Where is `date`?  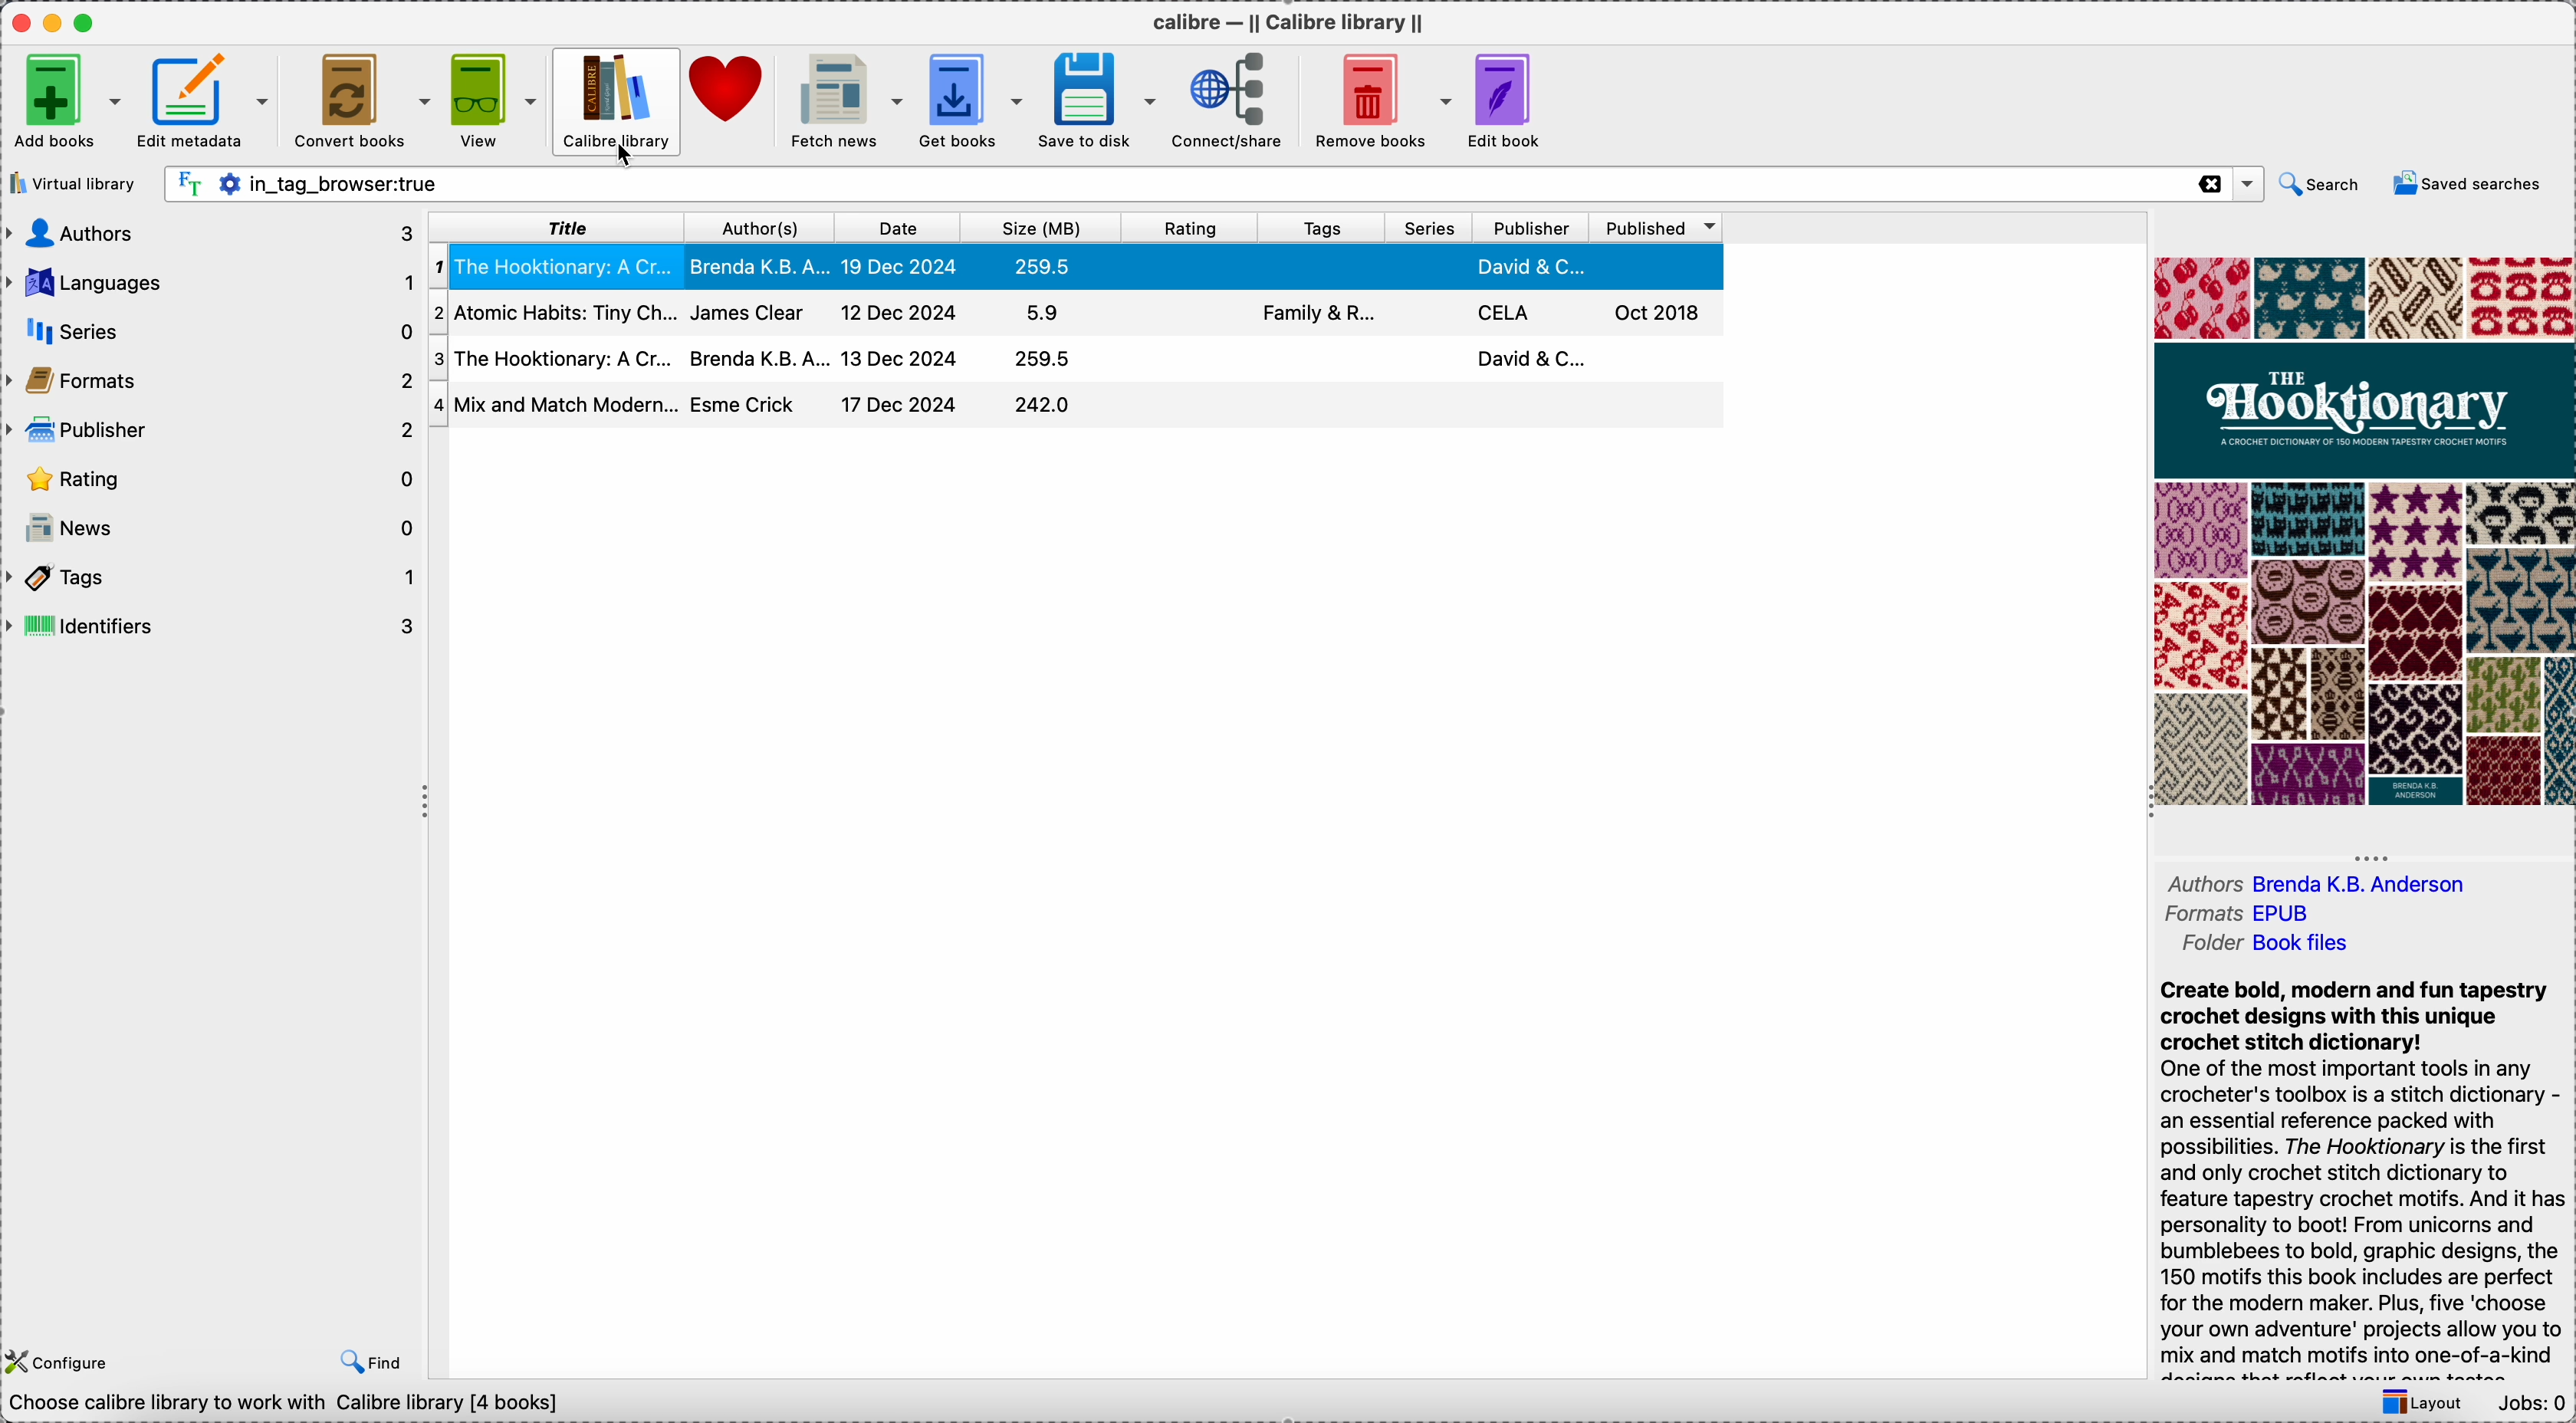
date is located at coordinates (893, 228).